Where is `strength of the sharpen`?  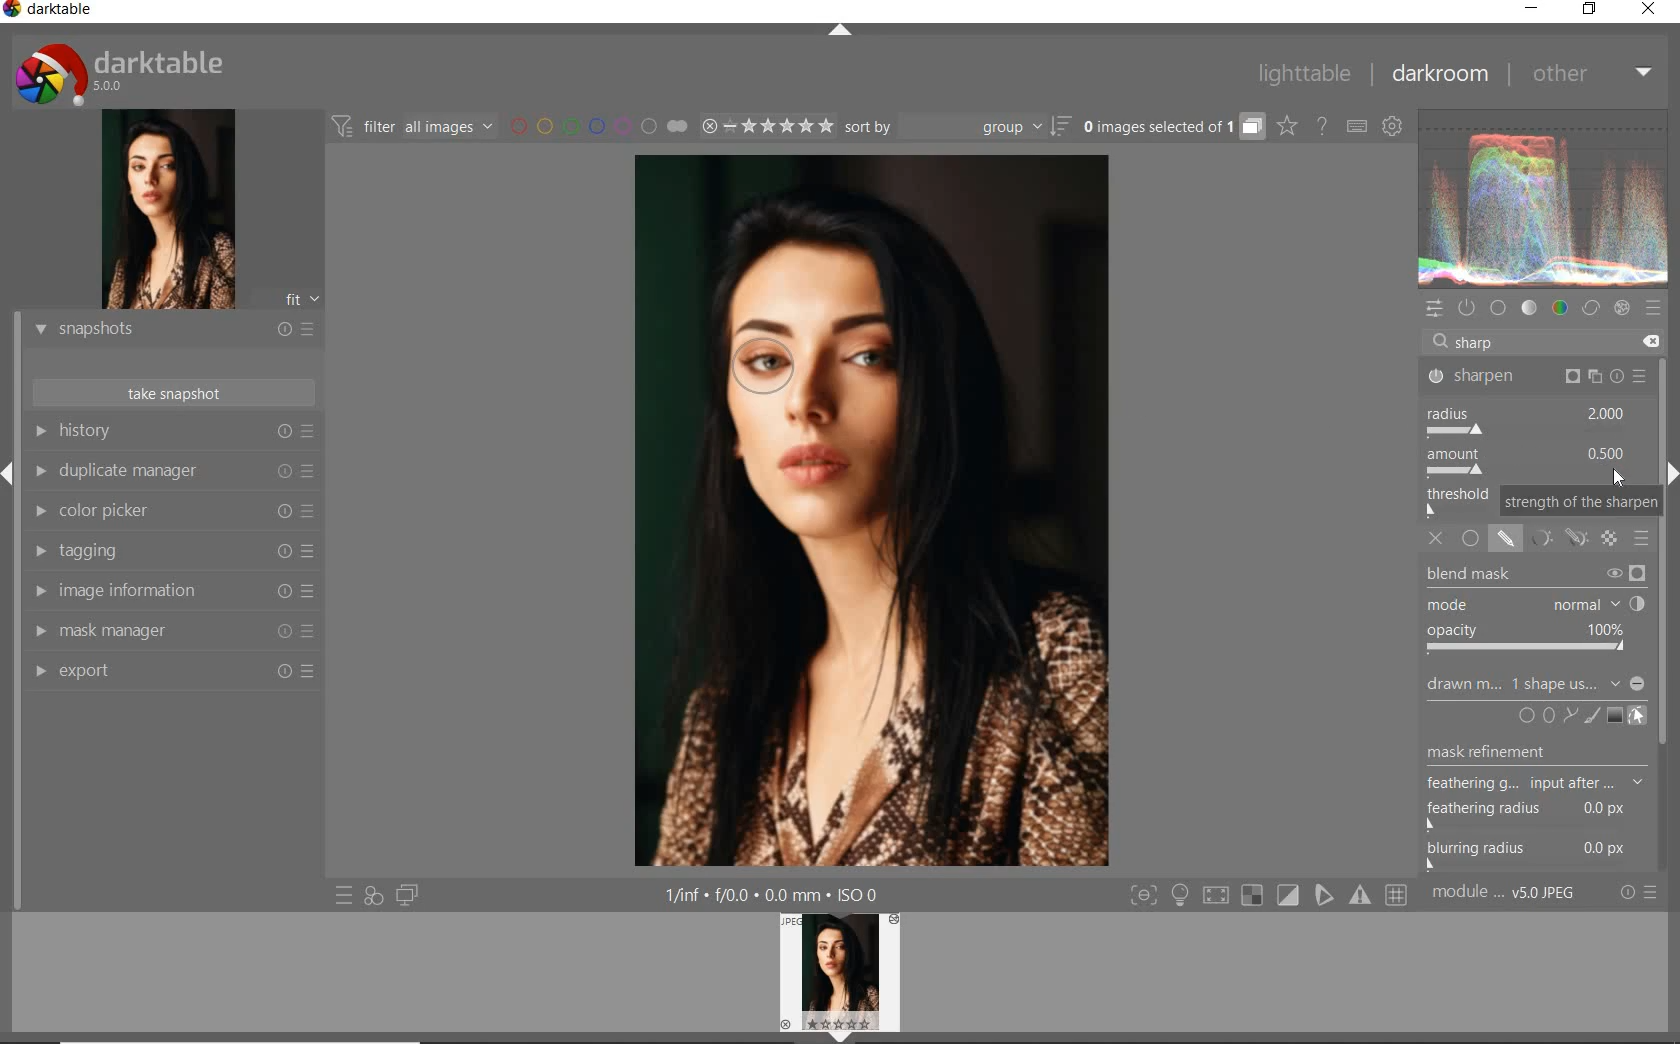
strength of the sharpen is located at coordinates (1580, 503).